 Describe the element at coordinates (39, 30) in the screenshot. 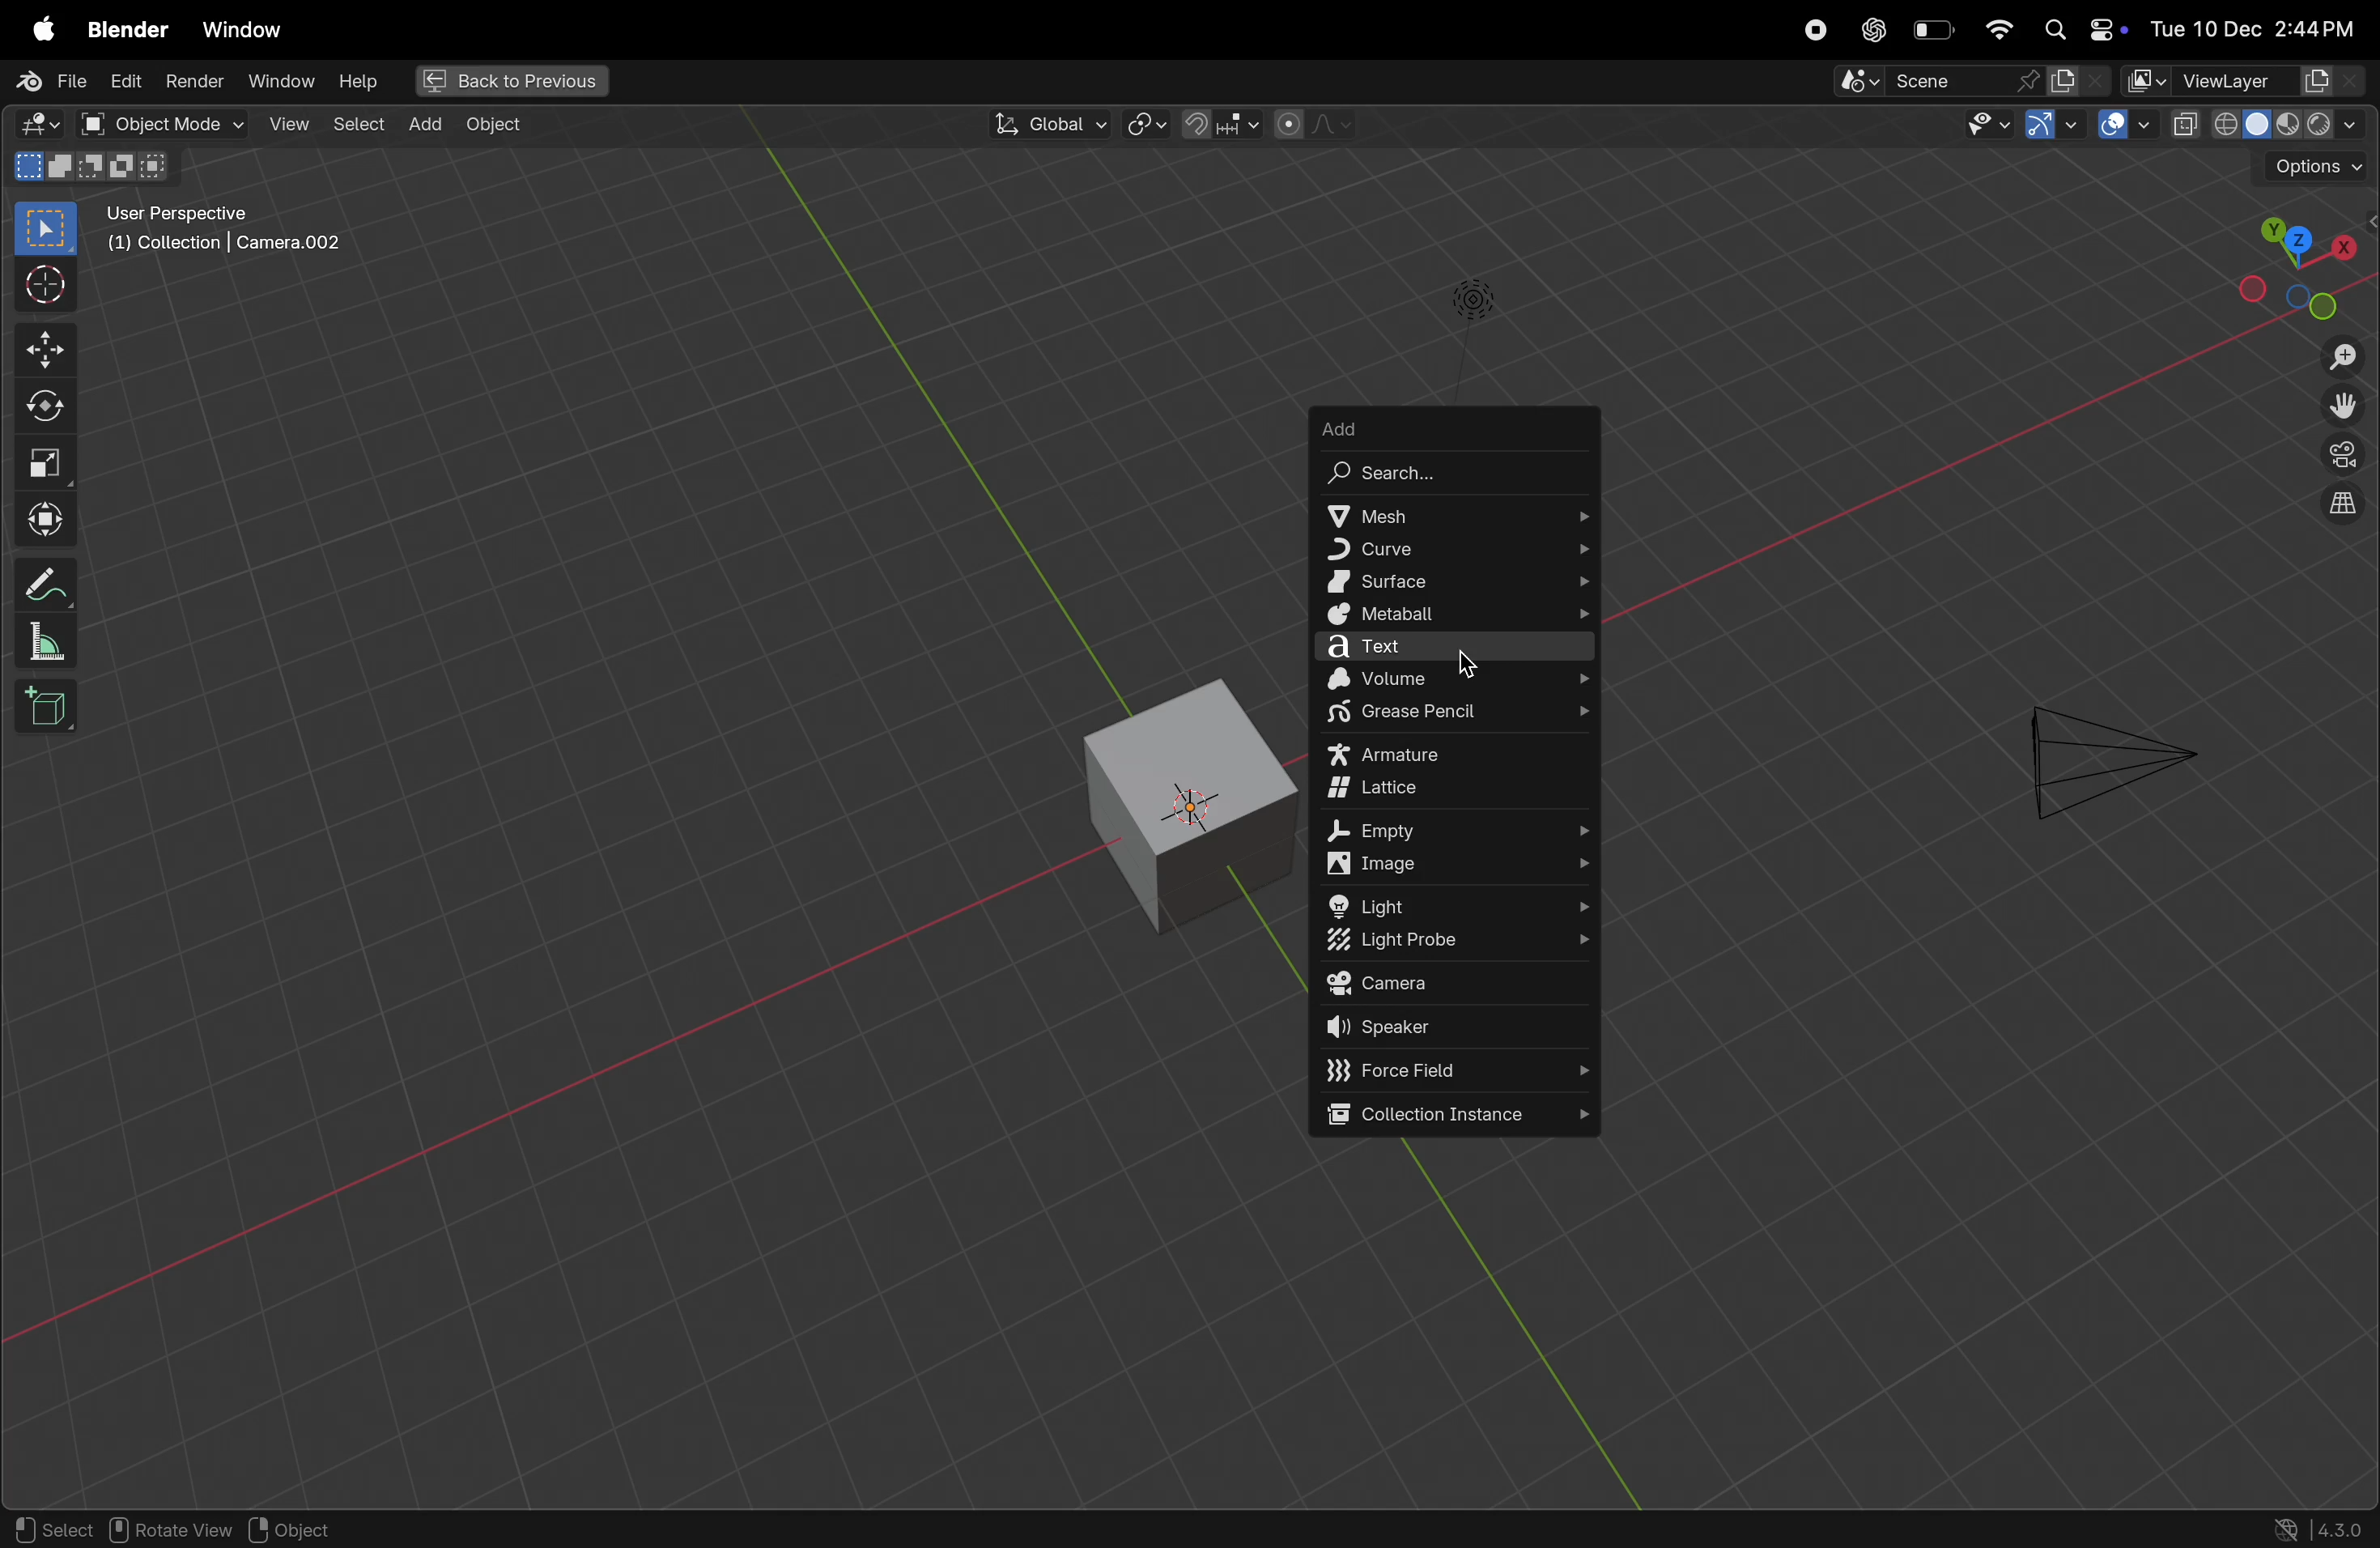

I see `apple menu` at that location.